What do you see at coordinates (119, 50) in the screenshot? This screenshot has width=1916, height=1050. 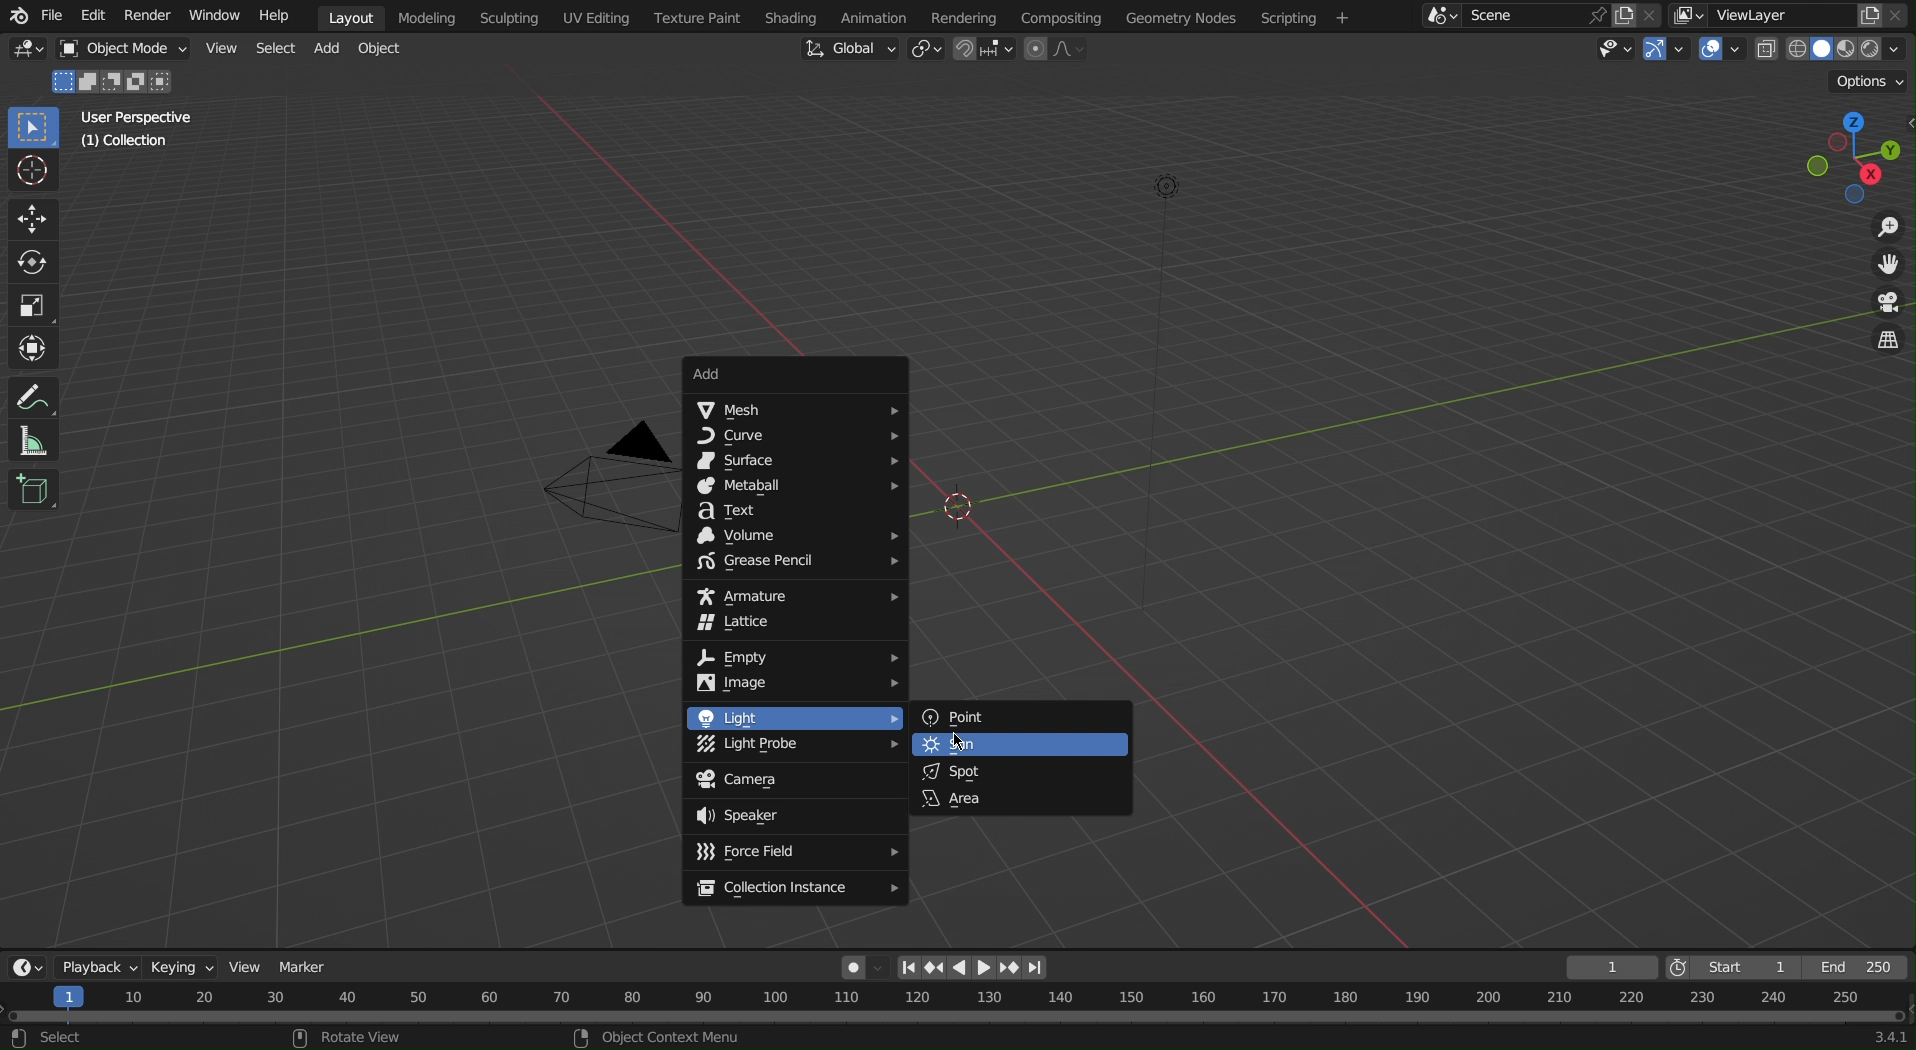 I see `Object Mode` at bounding box center [119, 50].